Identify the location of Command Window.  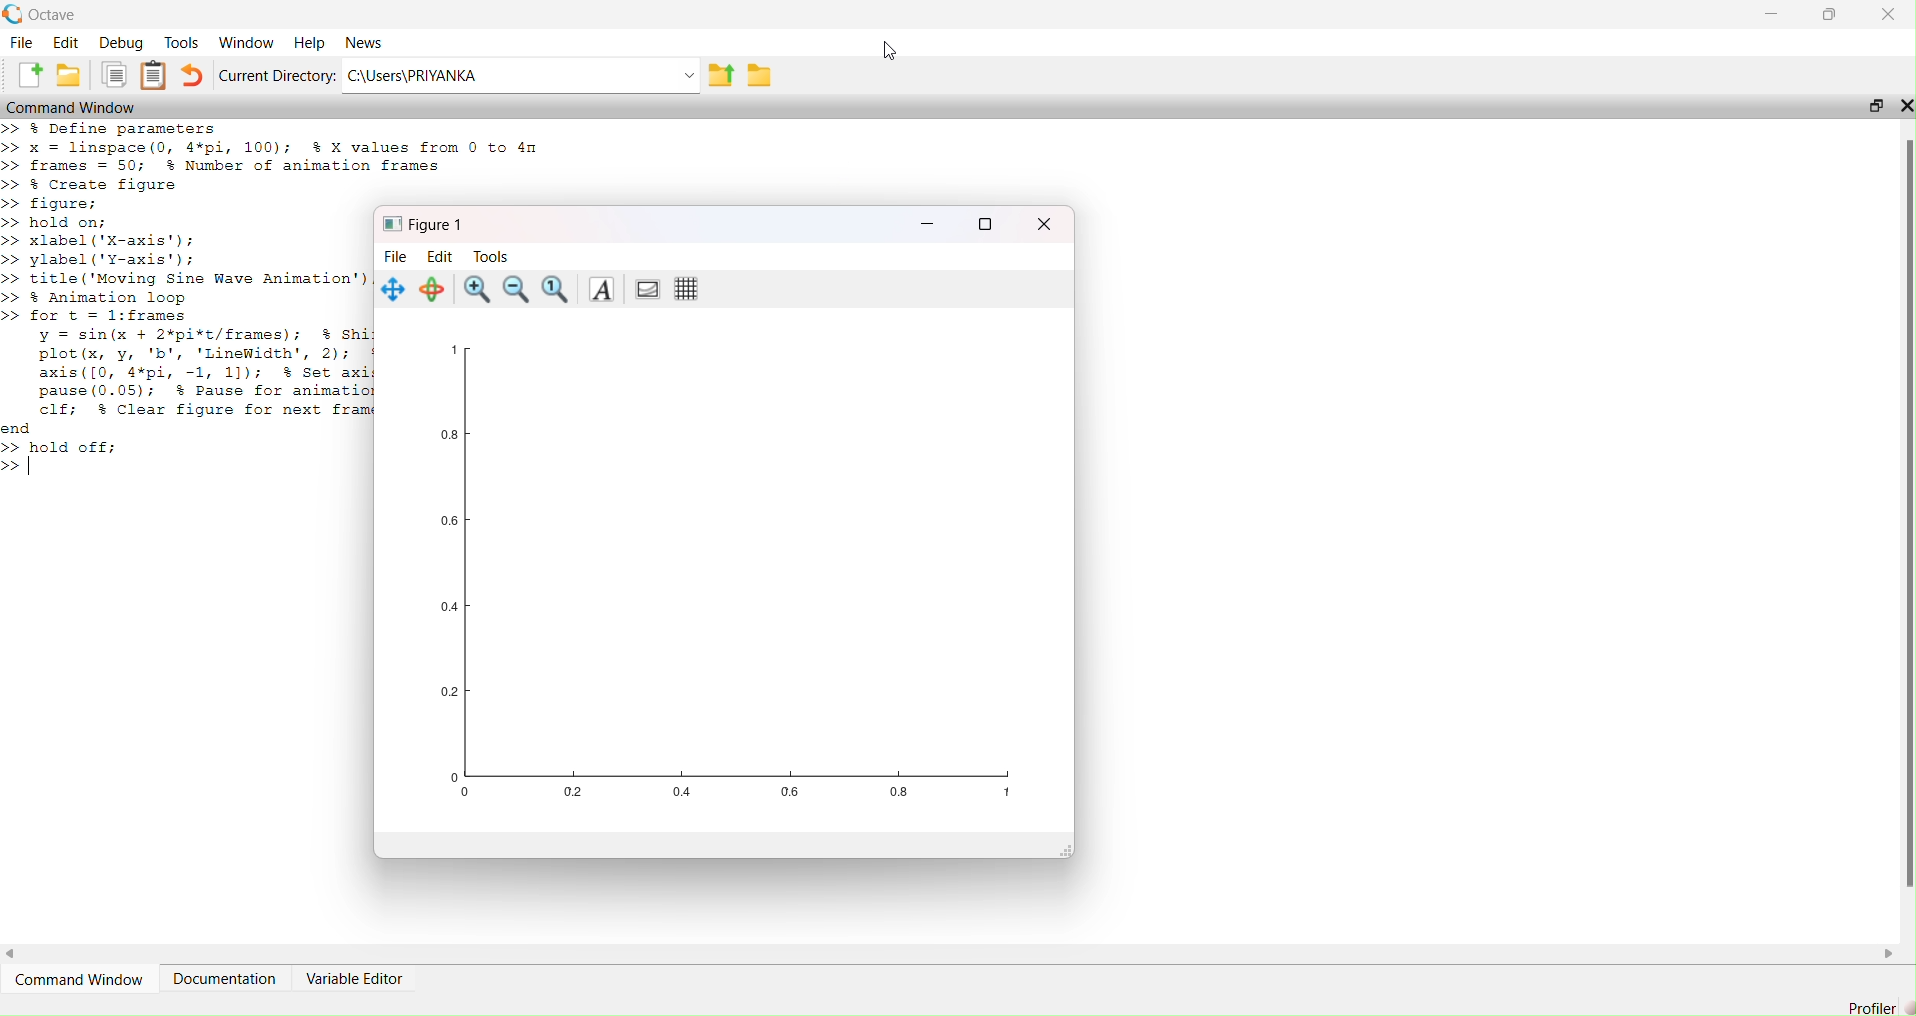
(79, 105).